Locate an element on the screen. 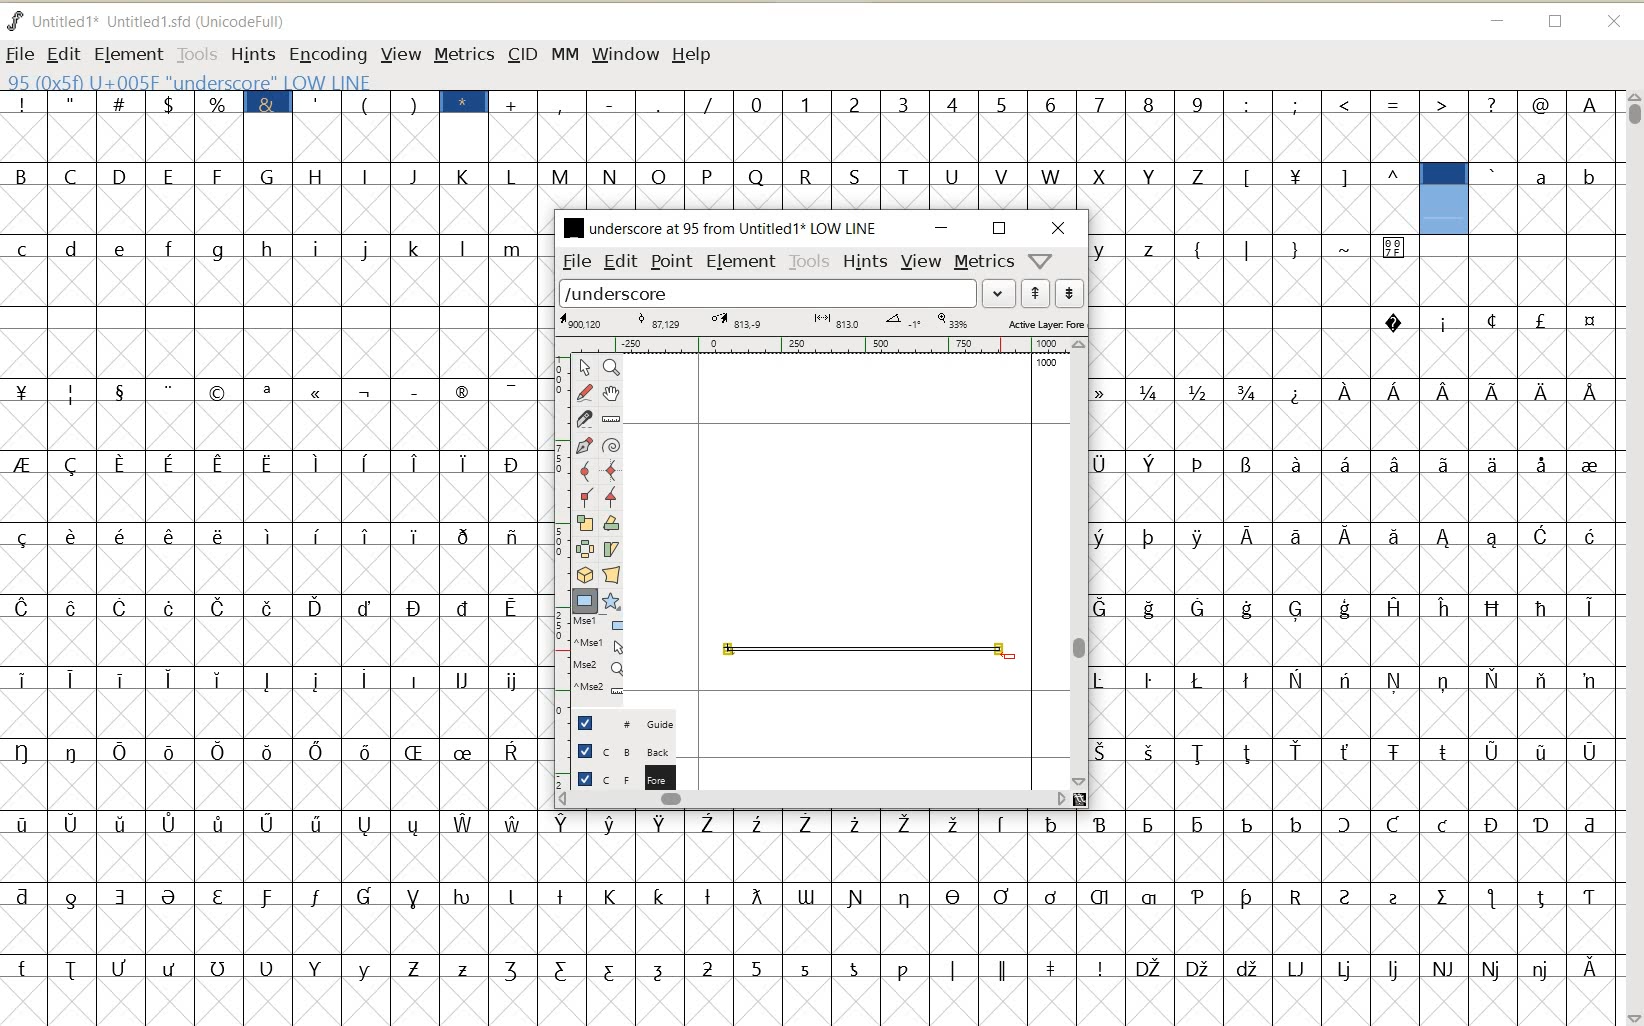 This screenshot has height=1026, width=1644. CID is located at coordinates (522, 56).